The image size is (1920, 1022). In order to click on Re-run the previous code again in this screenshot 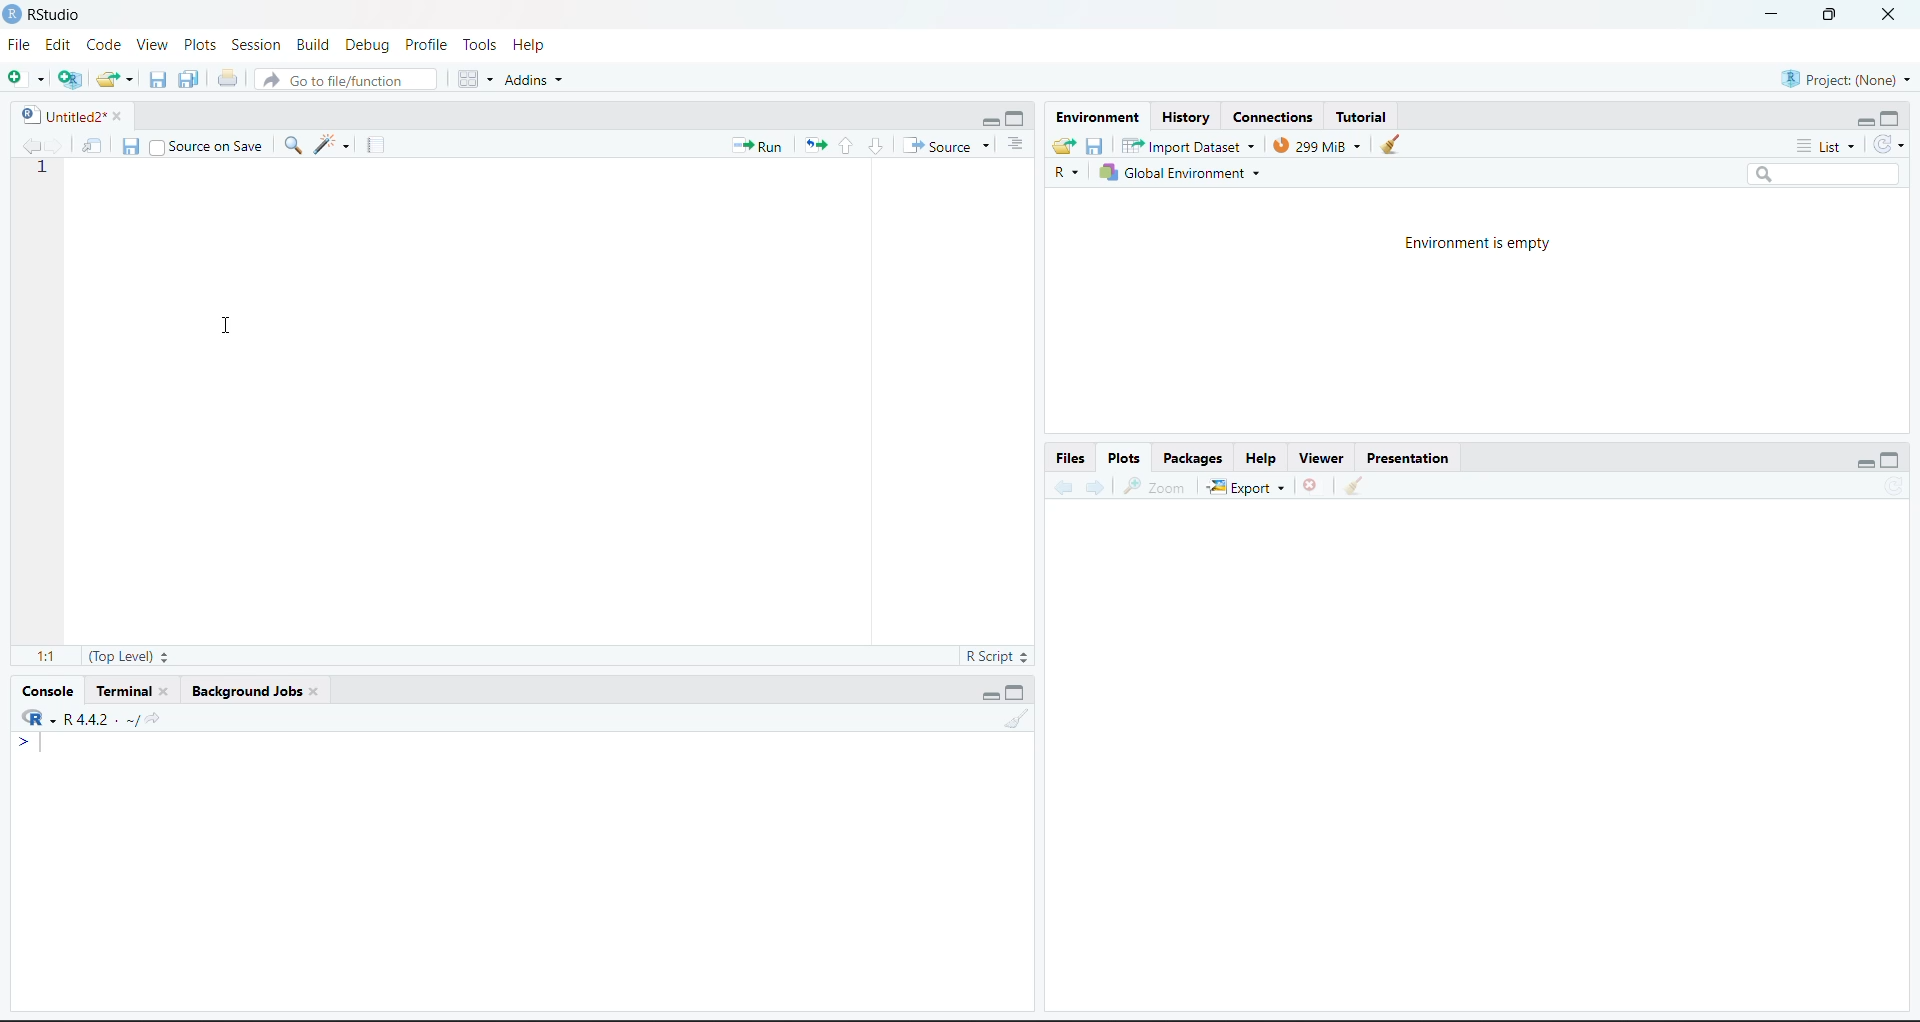, I will do `click(811, 144)`.